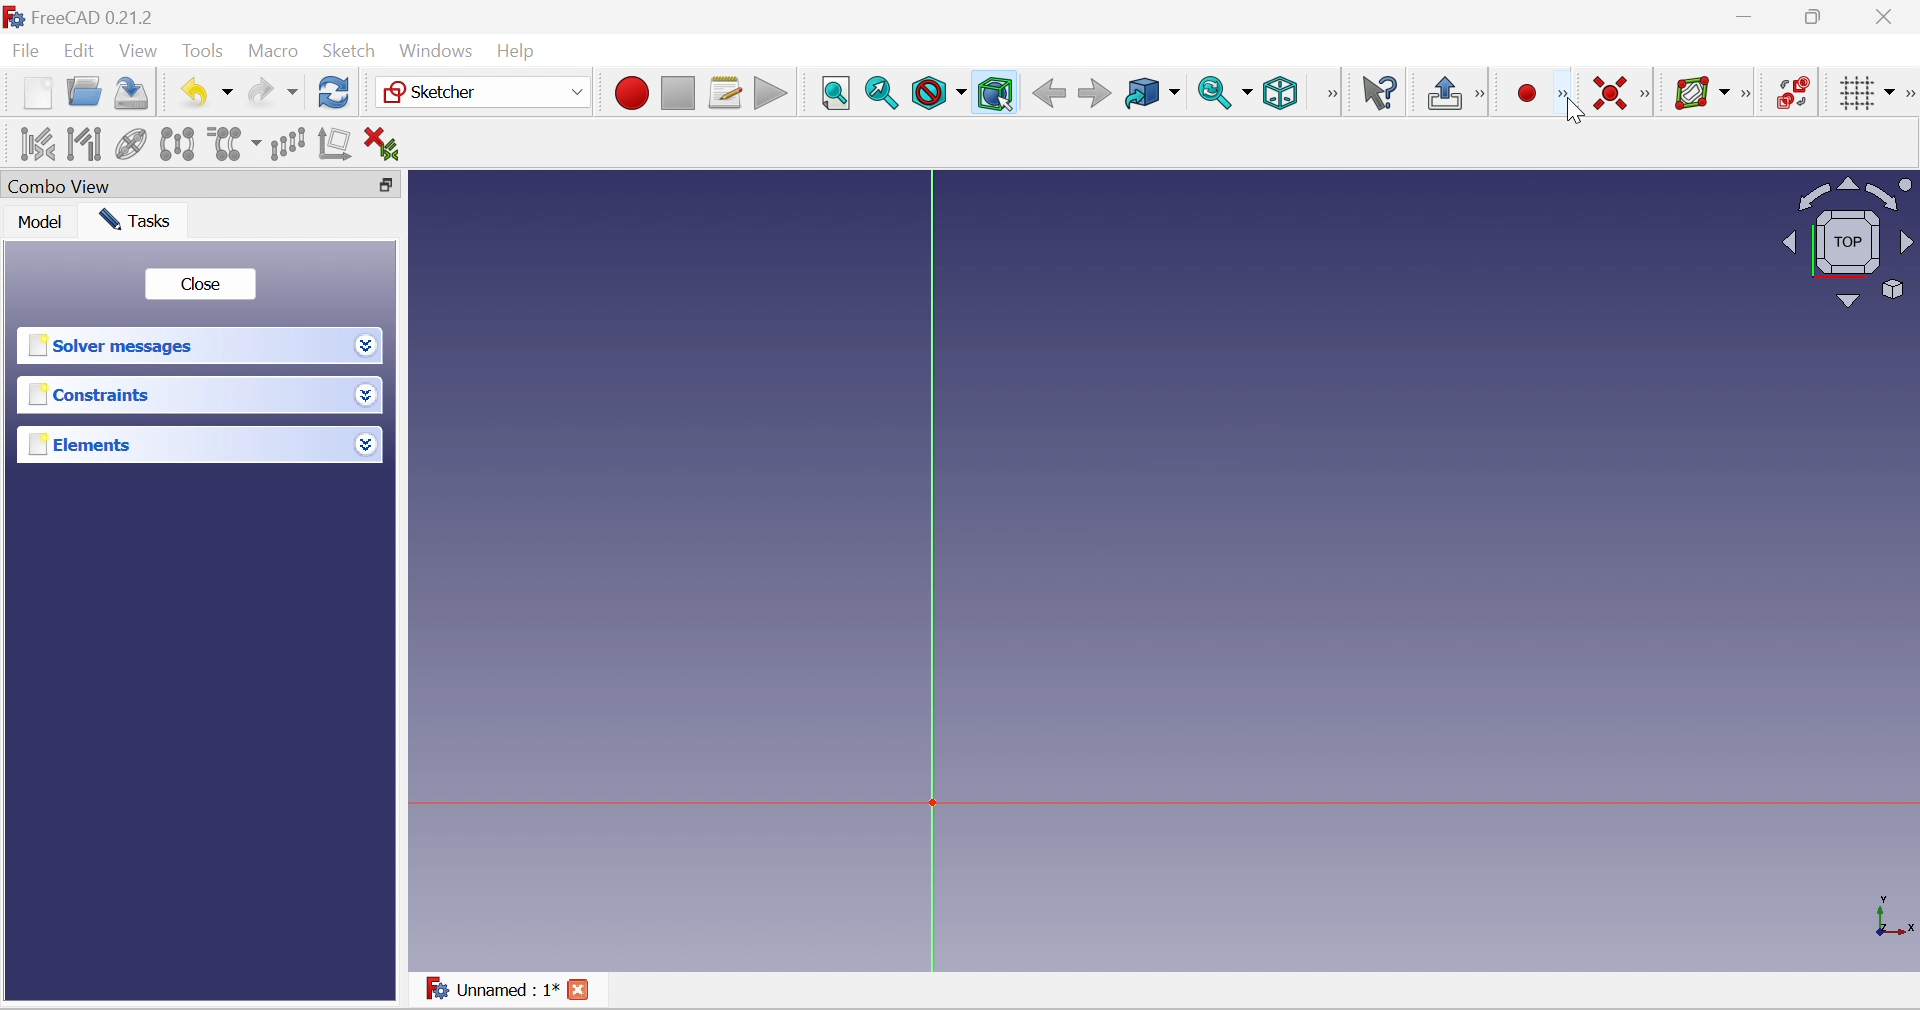  What do you see at coordinates (78, 49) in the screenshot?
I see `Edit` at bounding box center [78, 49].